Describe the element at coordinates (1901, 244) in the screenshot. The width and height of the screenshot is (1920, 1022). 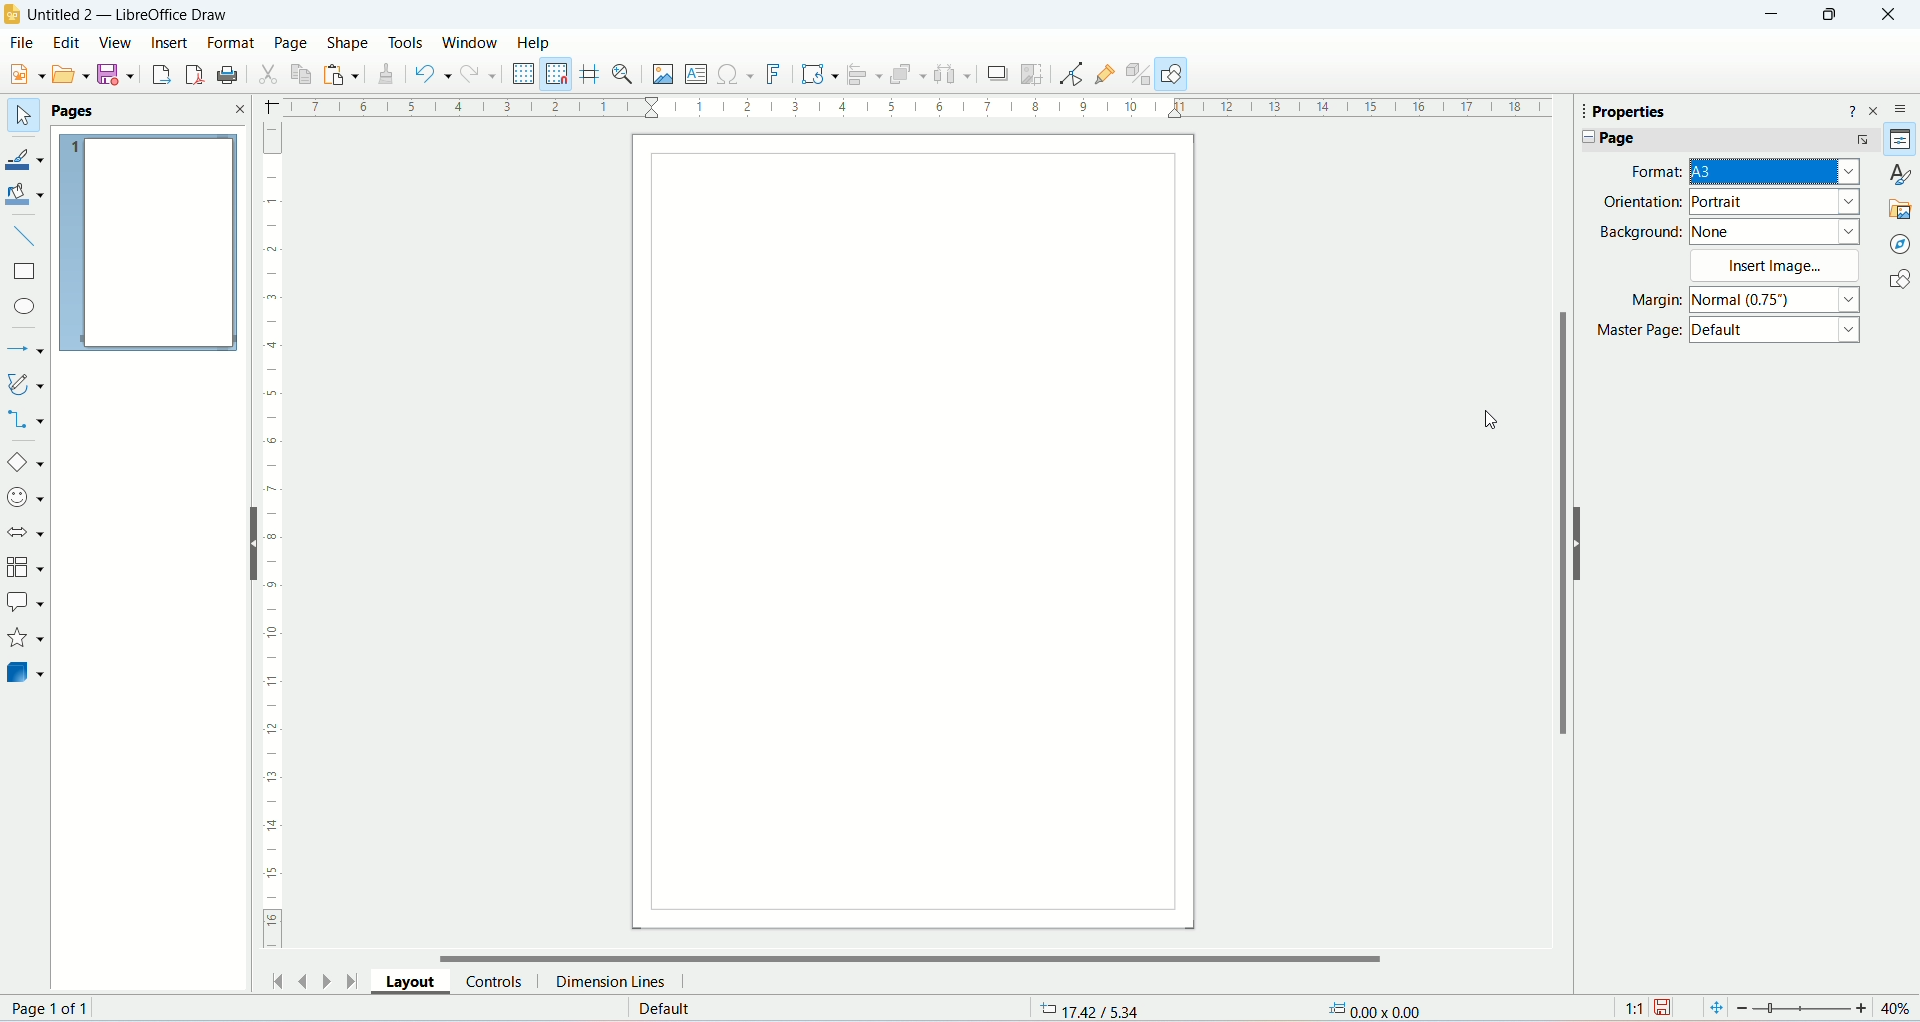
I see `navigator` at that location.